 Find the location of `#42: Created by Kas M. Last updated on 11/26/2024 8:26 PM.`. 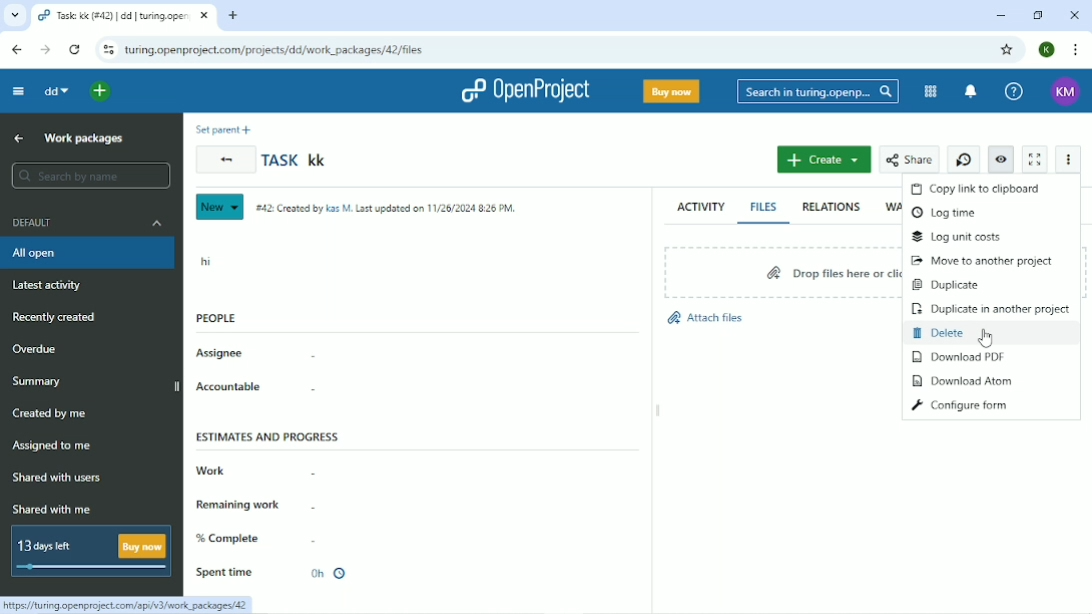

#42: Created by Kas M. Last updated on 11/26/2024 8:26 PM. is located at coordinates (386, 208).